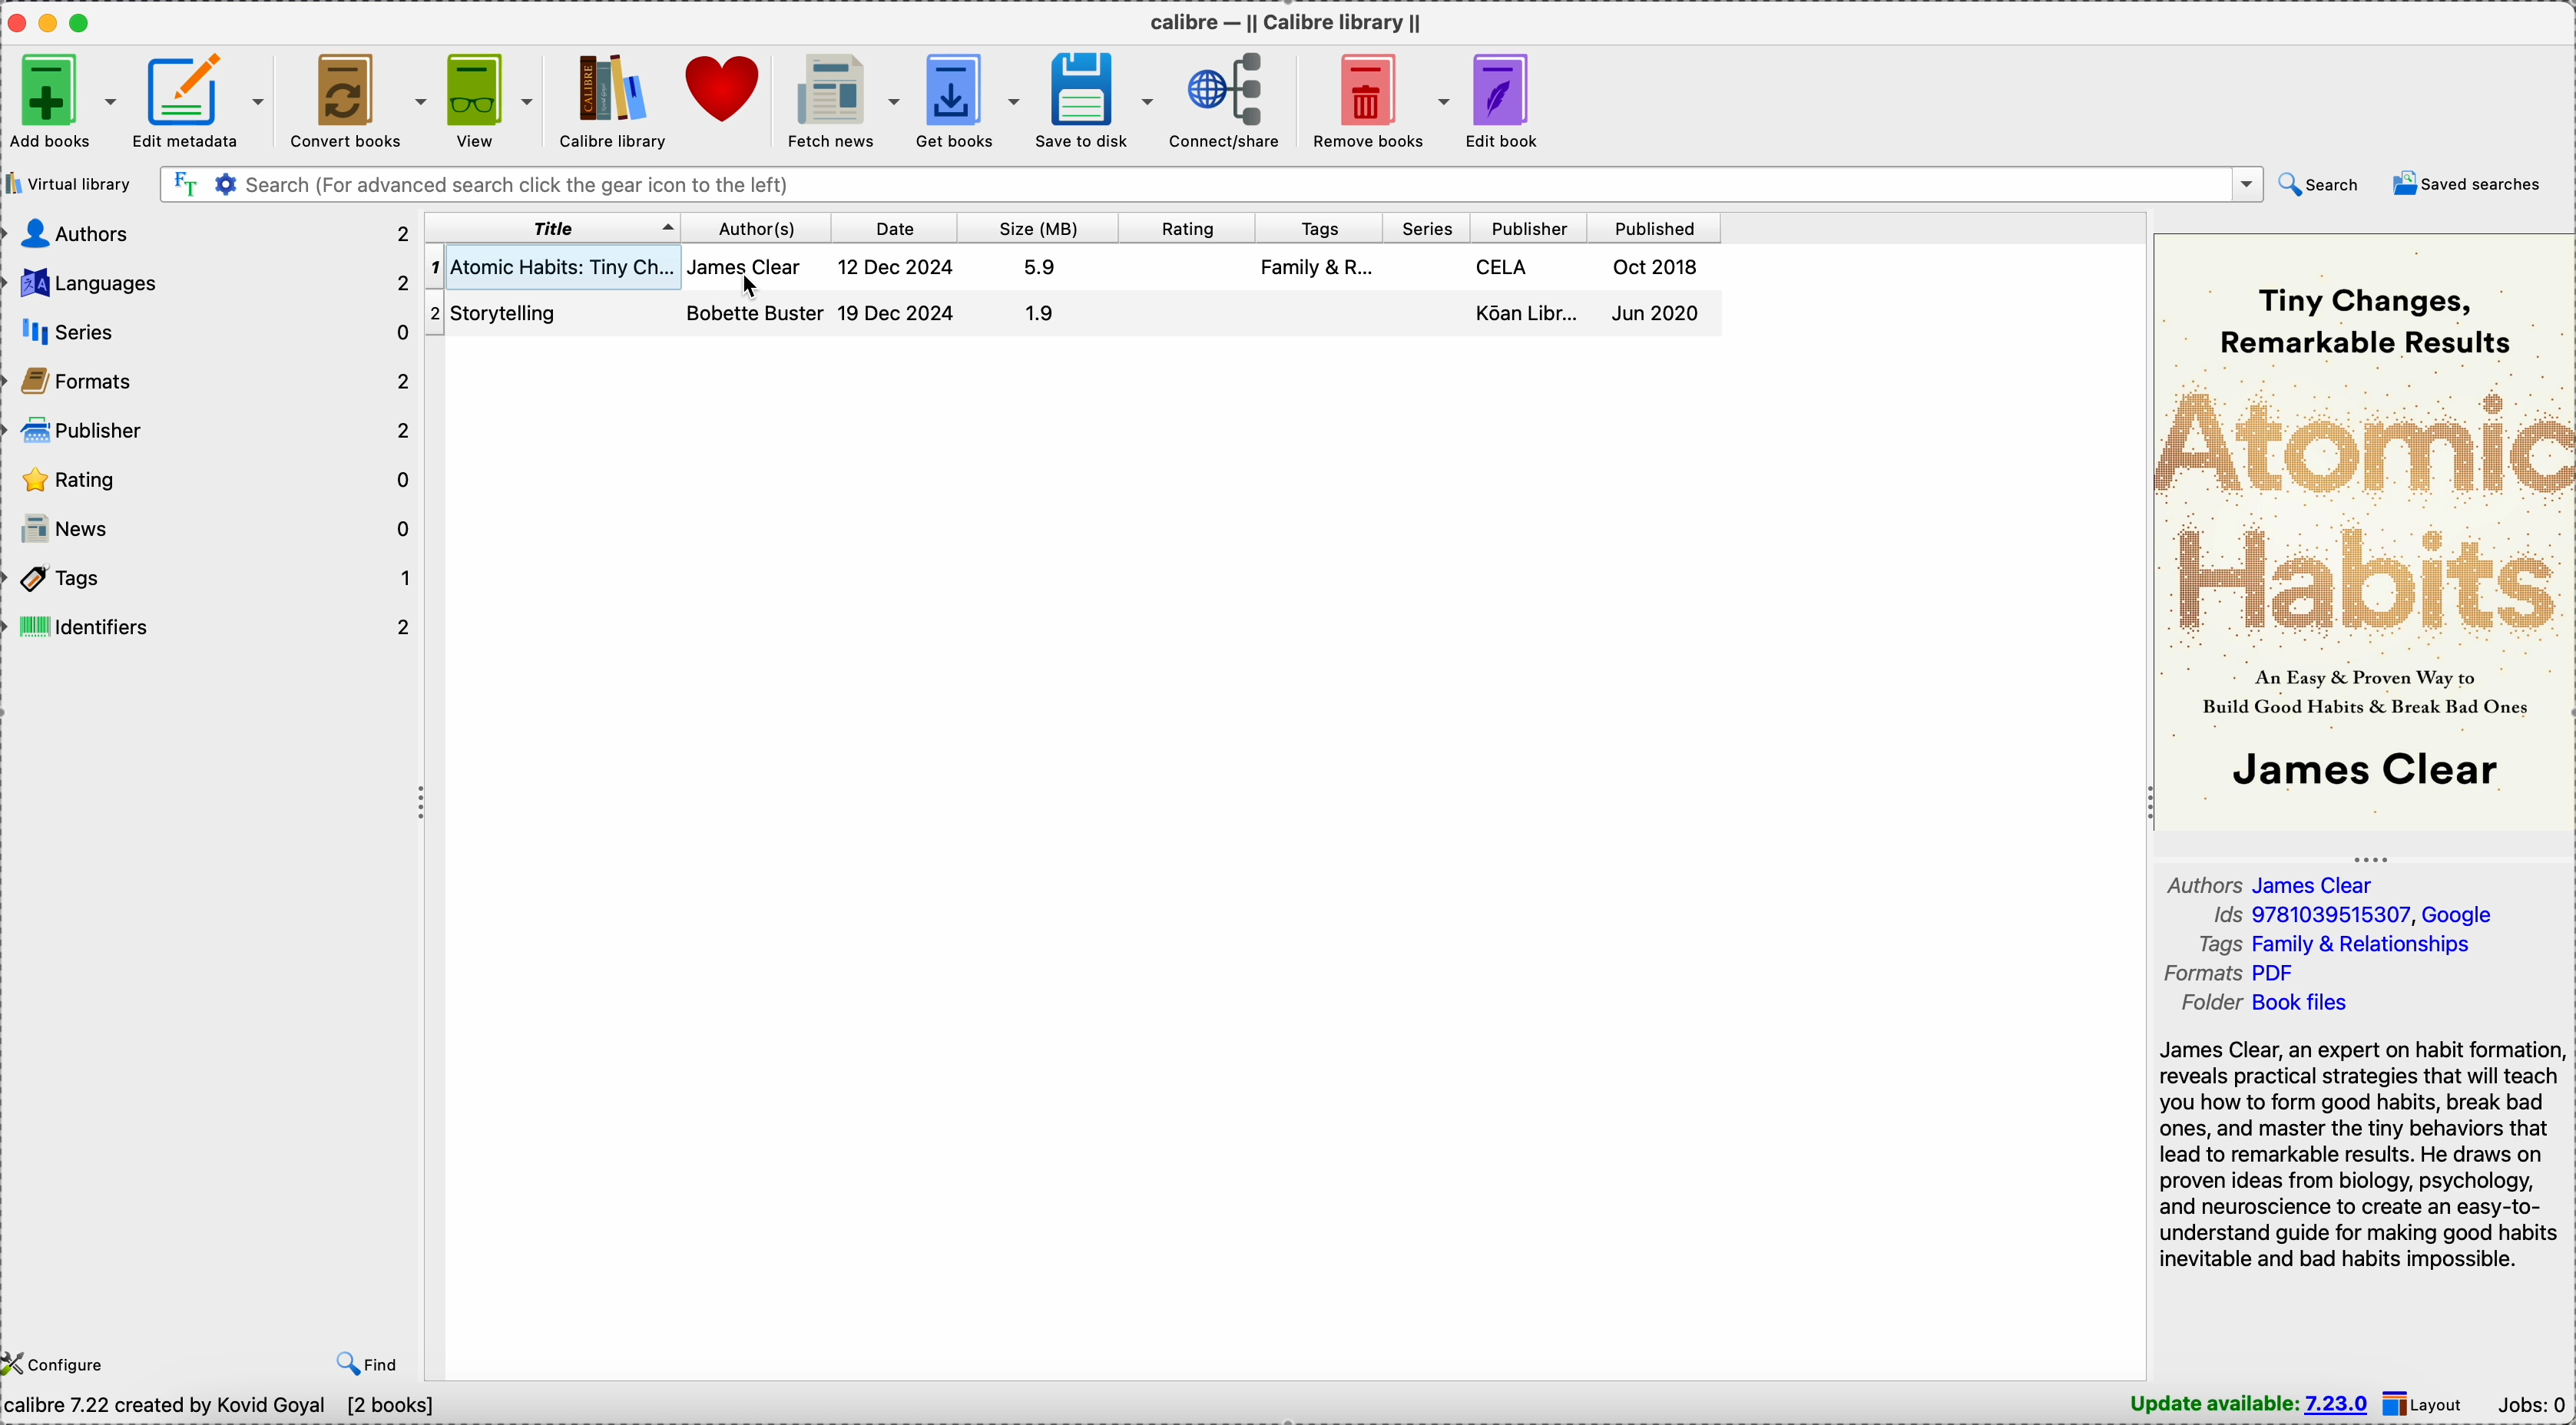 The width and height of the screenshot is (2576, 1425). I want to click on rating, so click(213, 481).